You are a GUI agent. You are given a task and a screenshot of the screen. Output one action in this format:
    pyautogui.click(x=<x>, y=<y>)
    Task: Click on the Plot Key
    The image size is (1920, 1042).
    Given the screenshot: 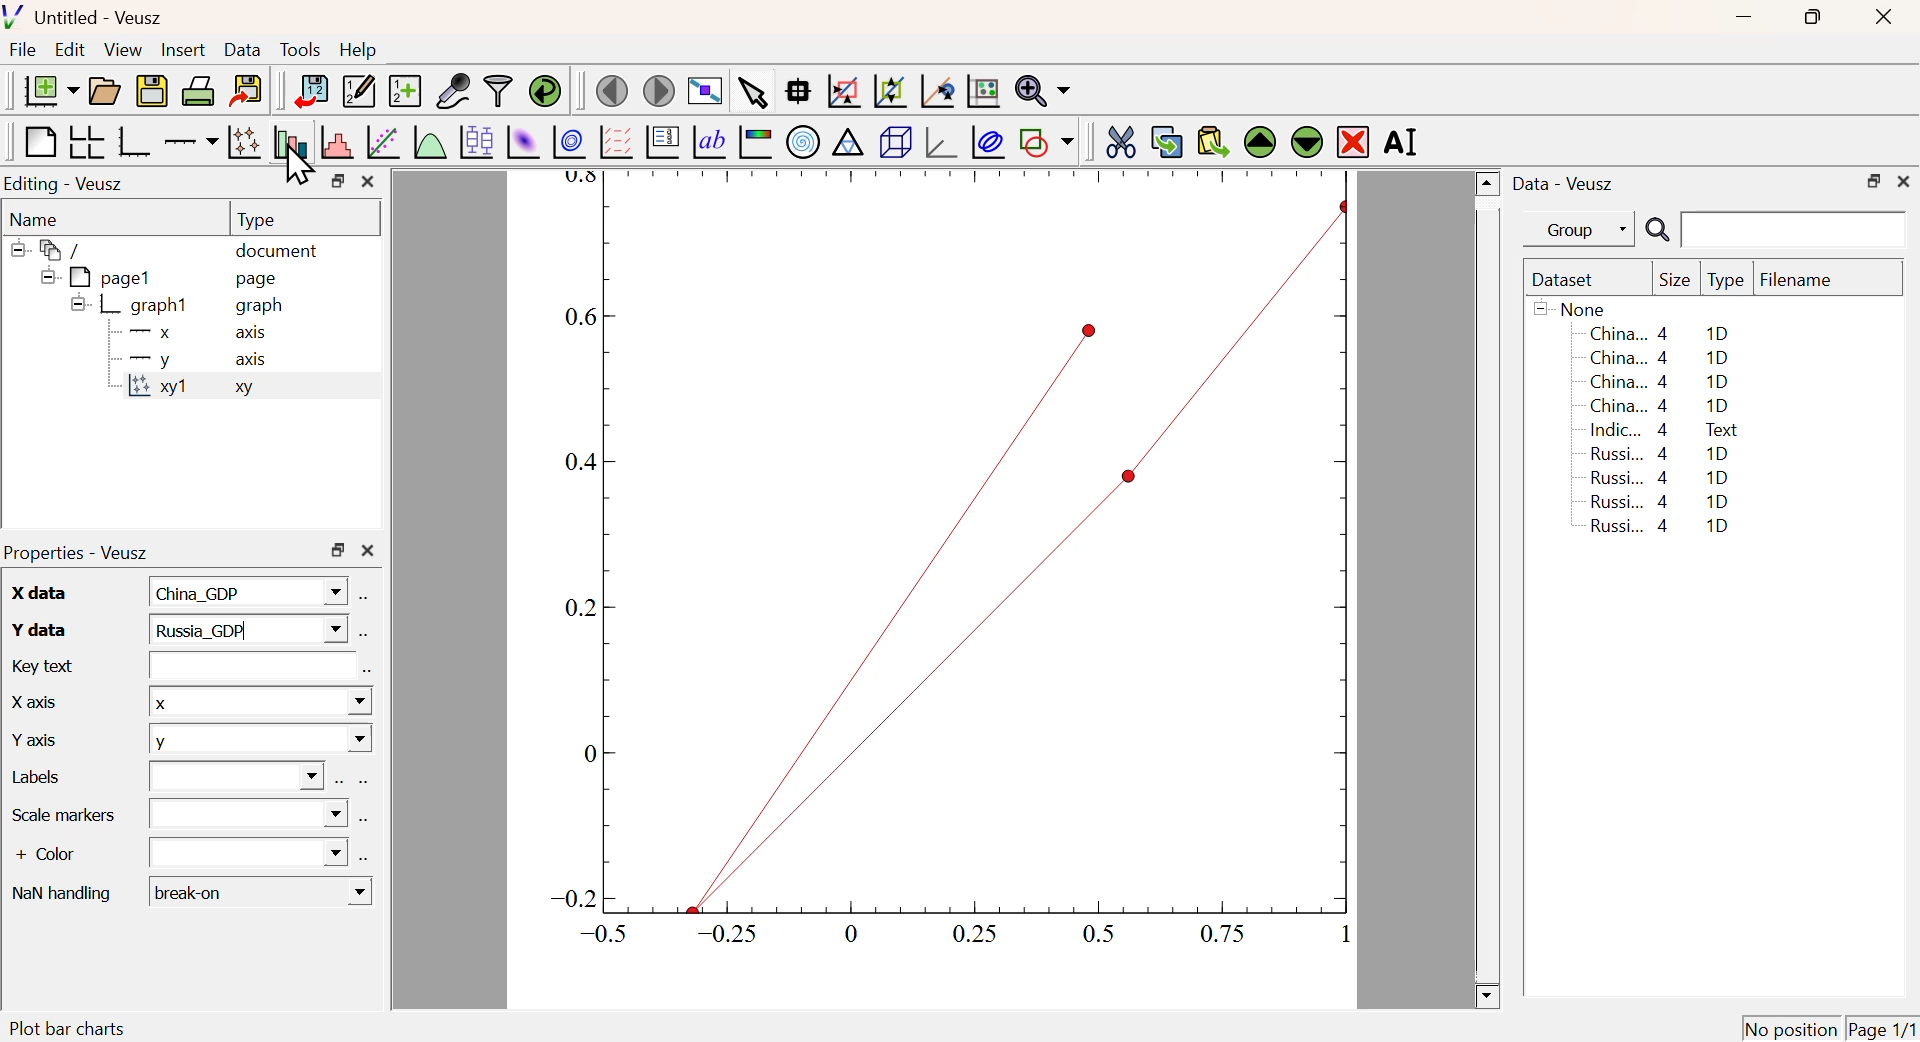 What is the action you would take?
    pyautogui.click(x=661, y=141)
    